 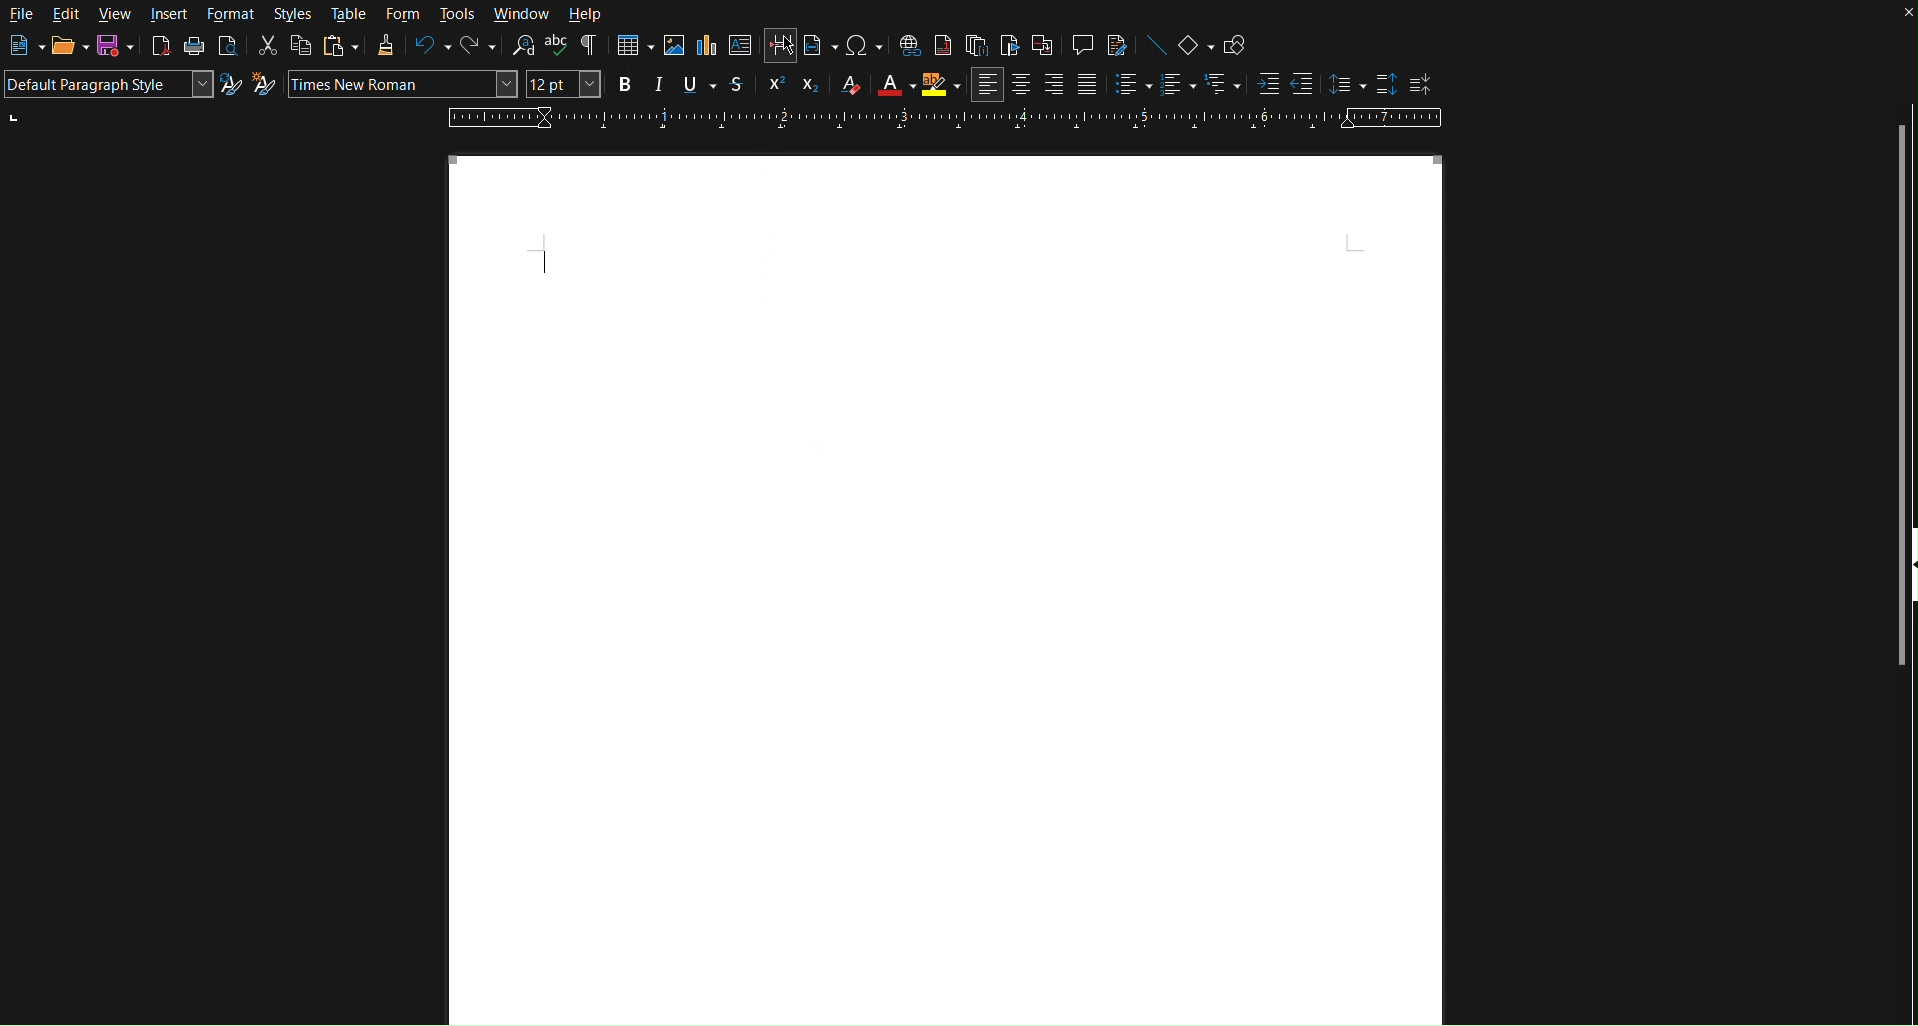 I want to click on Align Center, so click(x=1023, y=85).